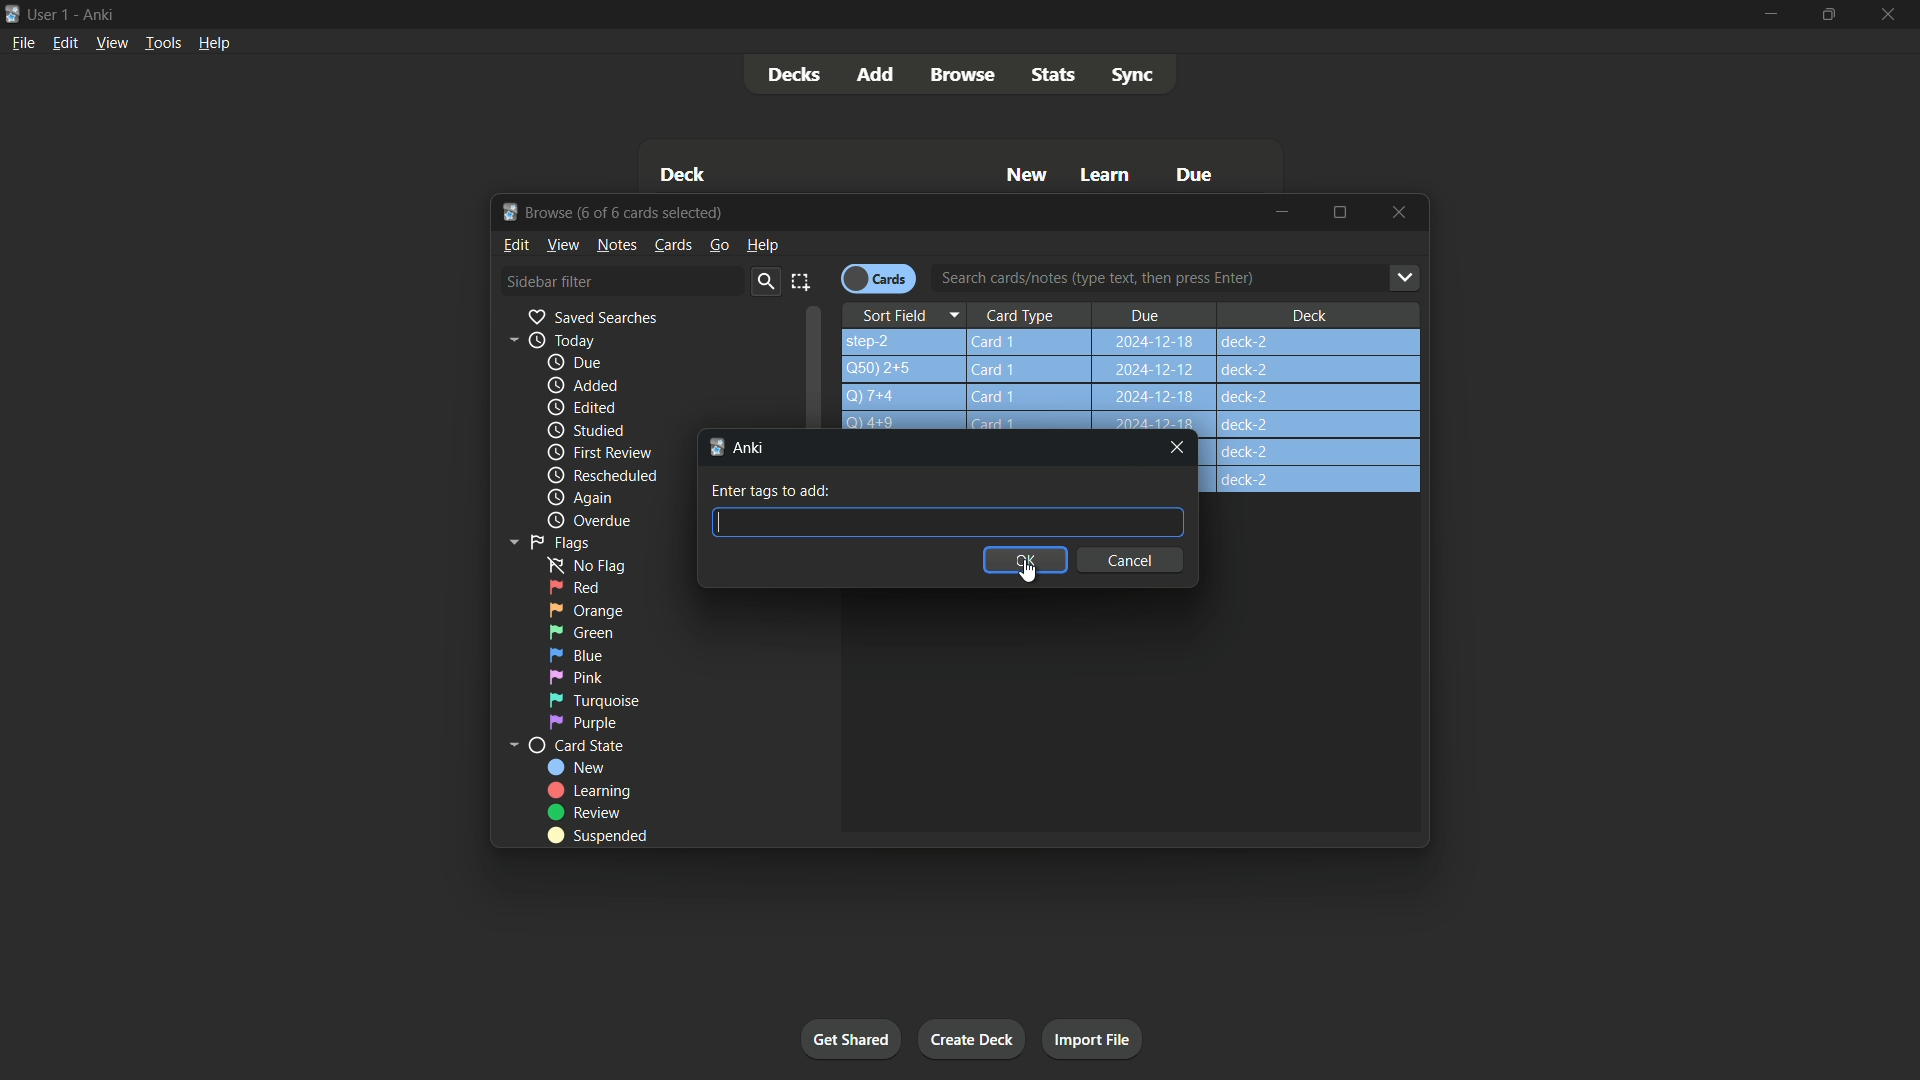 Image resolution: width=1920 pixels, height=1080 pixels. What do you see at coordinates (816, 370) in the screenshot?
I see `Scroll bar` at bounding box center [816, 370].